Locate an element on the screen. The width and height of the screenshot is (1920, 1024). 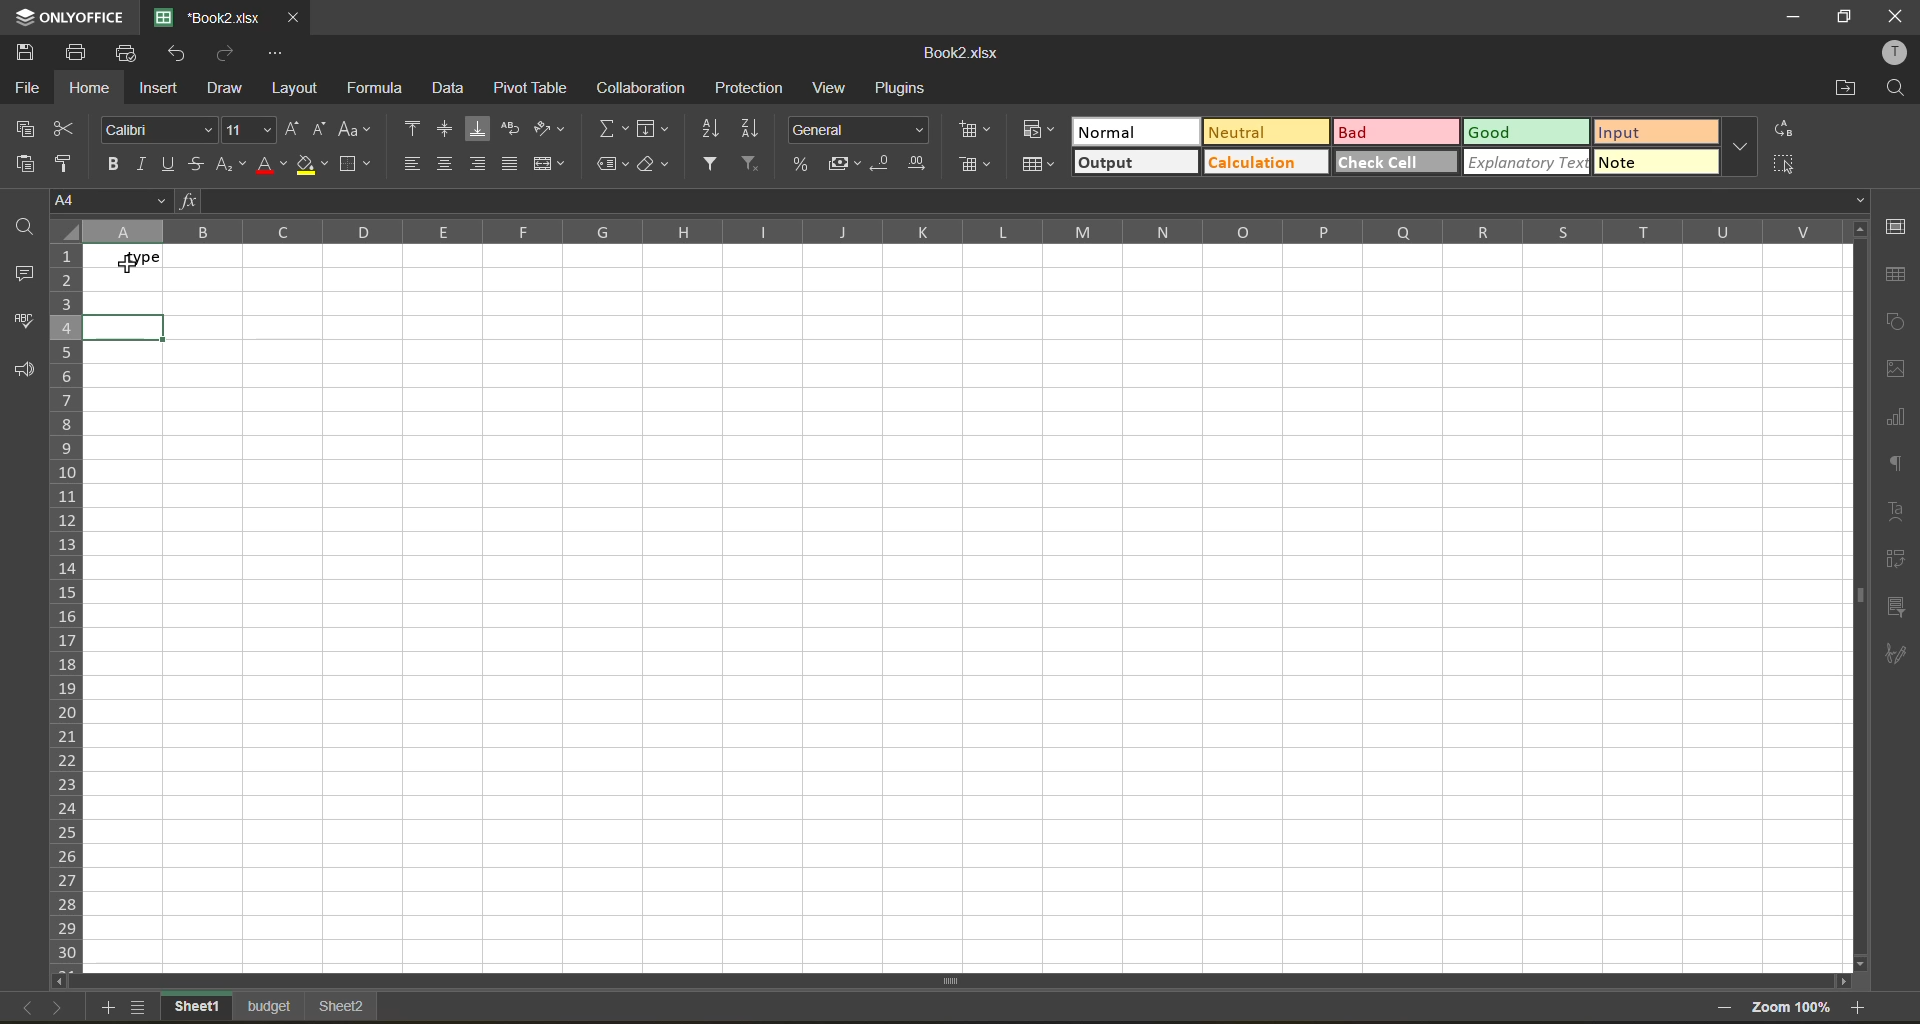
fill color is located at coordinates (313, 164).